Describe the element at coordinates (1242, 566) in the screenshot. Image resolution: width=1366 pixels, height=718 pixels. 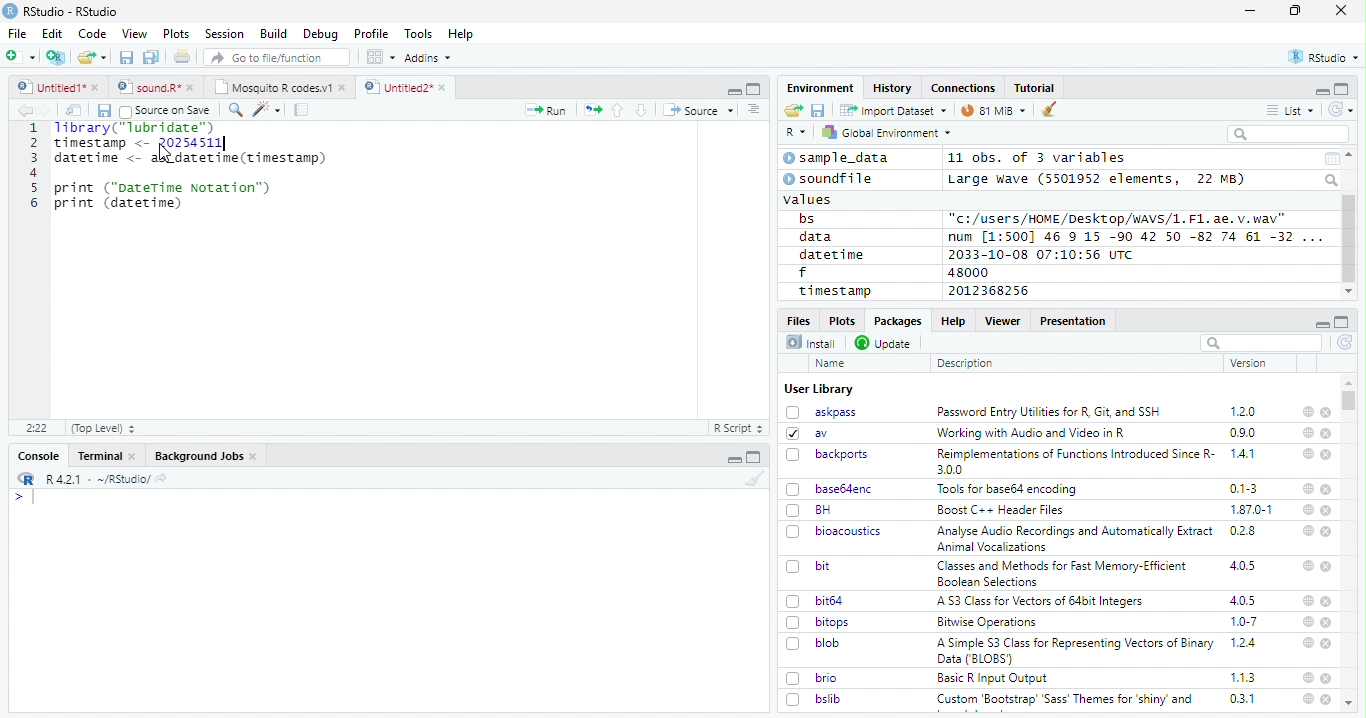
I see `4.0.5` at that location.